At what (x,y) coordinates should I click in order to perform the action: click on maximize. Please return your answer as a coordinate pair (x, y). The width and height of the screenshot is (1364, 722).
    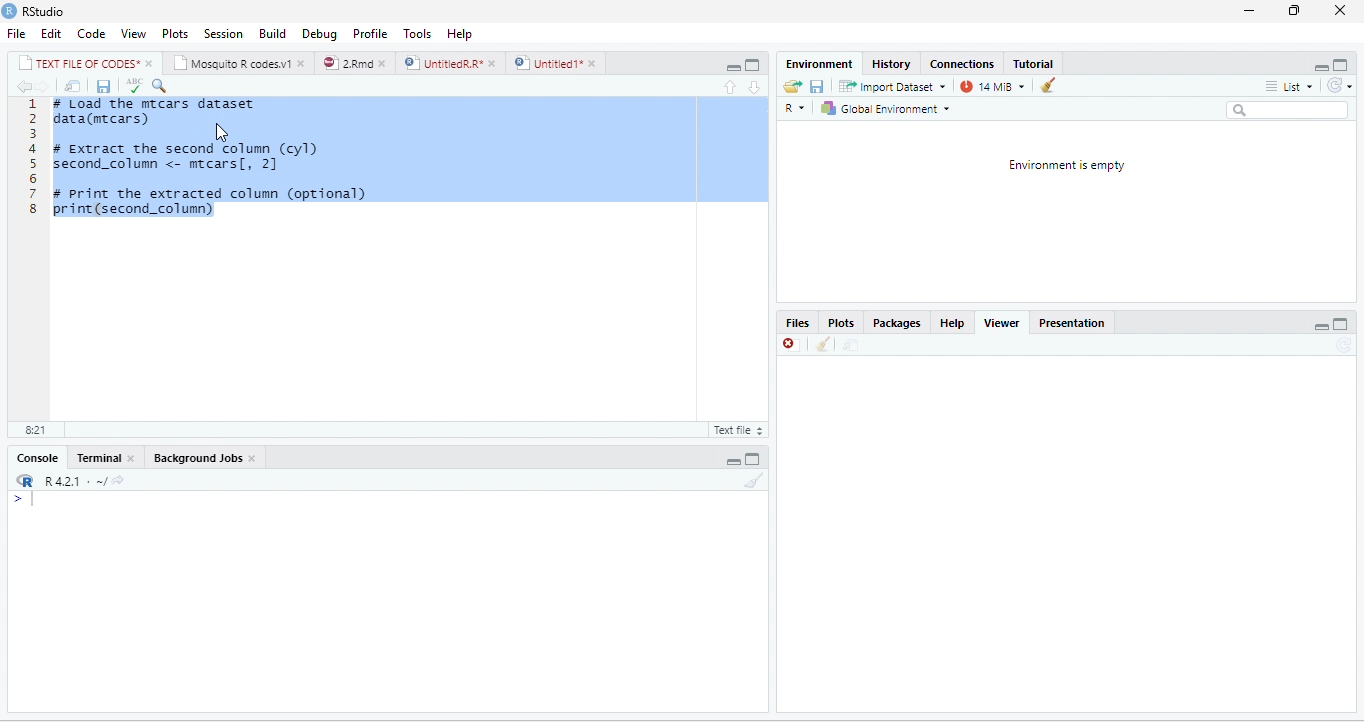
    Looking at the image, I should click on (735, 64).